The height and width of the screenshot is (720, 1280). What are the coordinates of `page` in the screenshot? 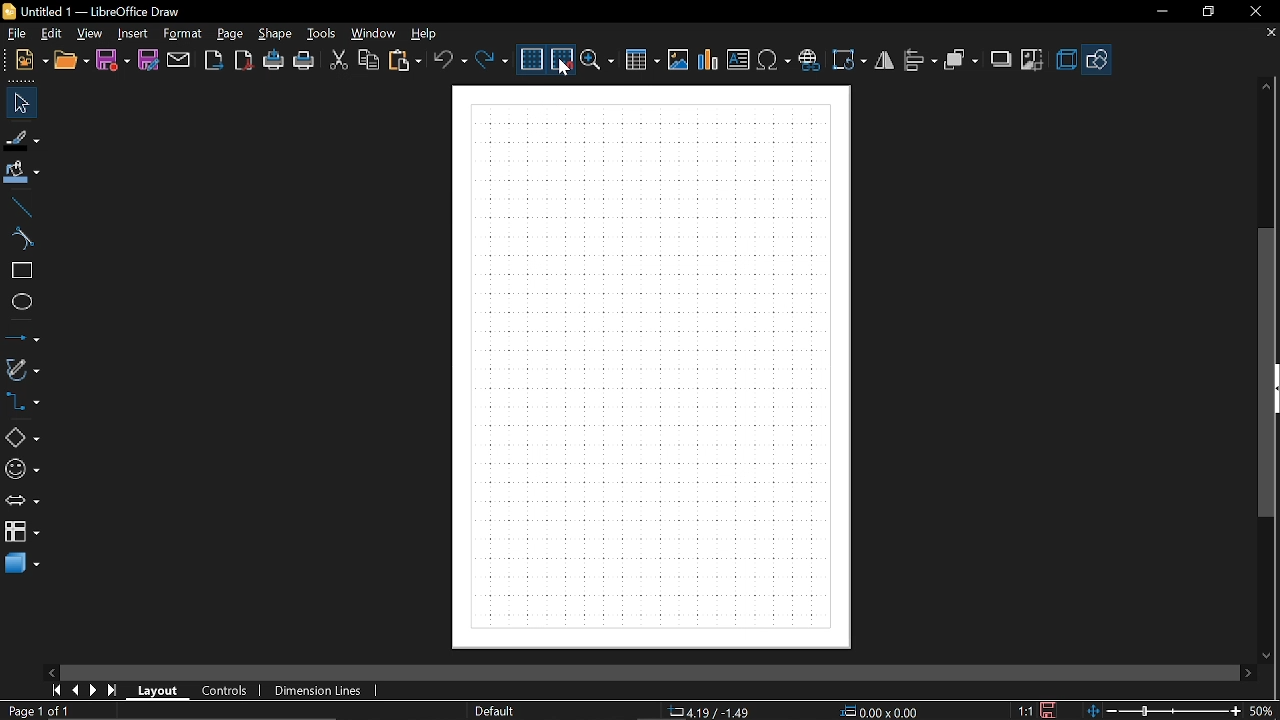 It's located at (227, 35).